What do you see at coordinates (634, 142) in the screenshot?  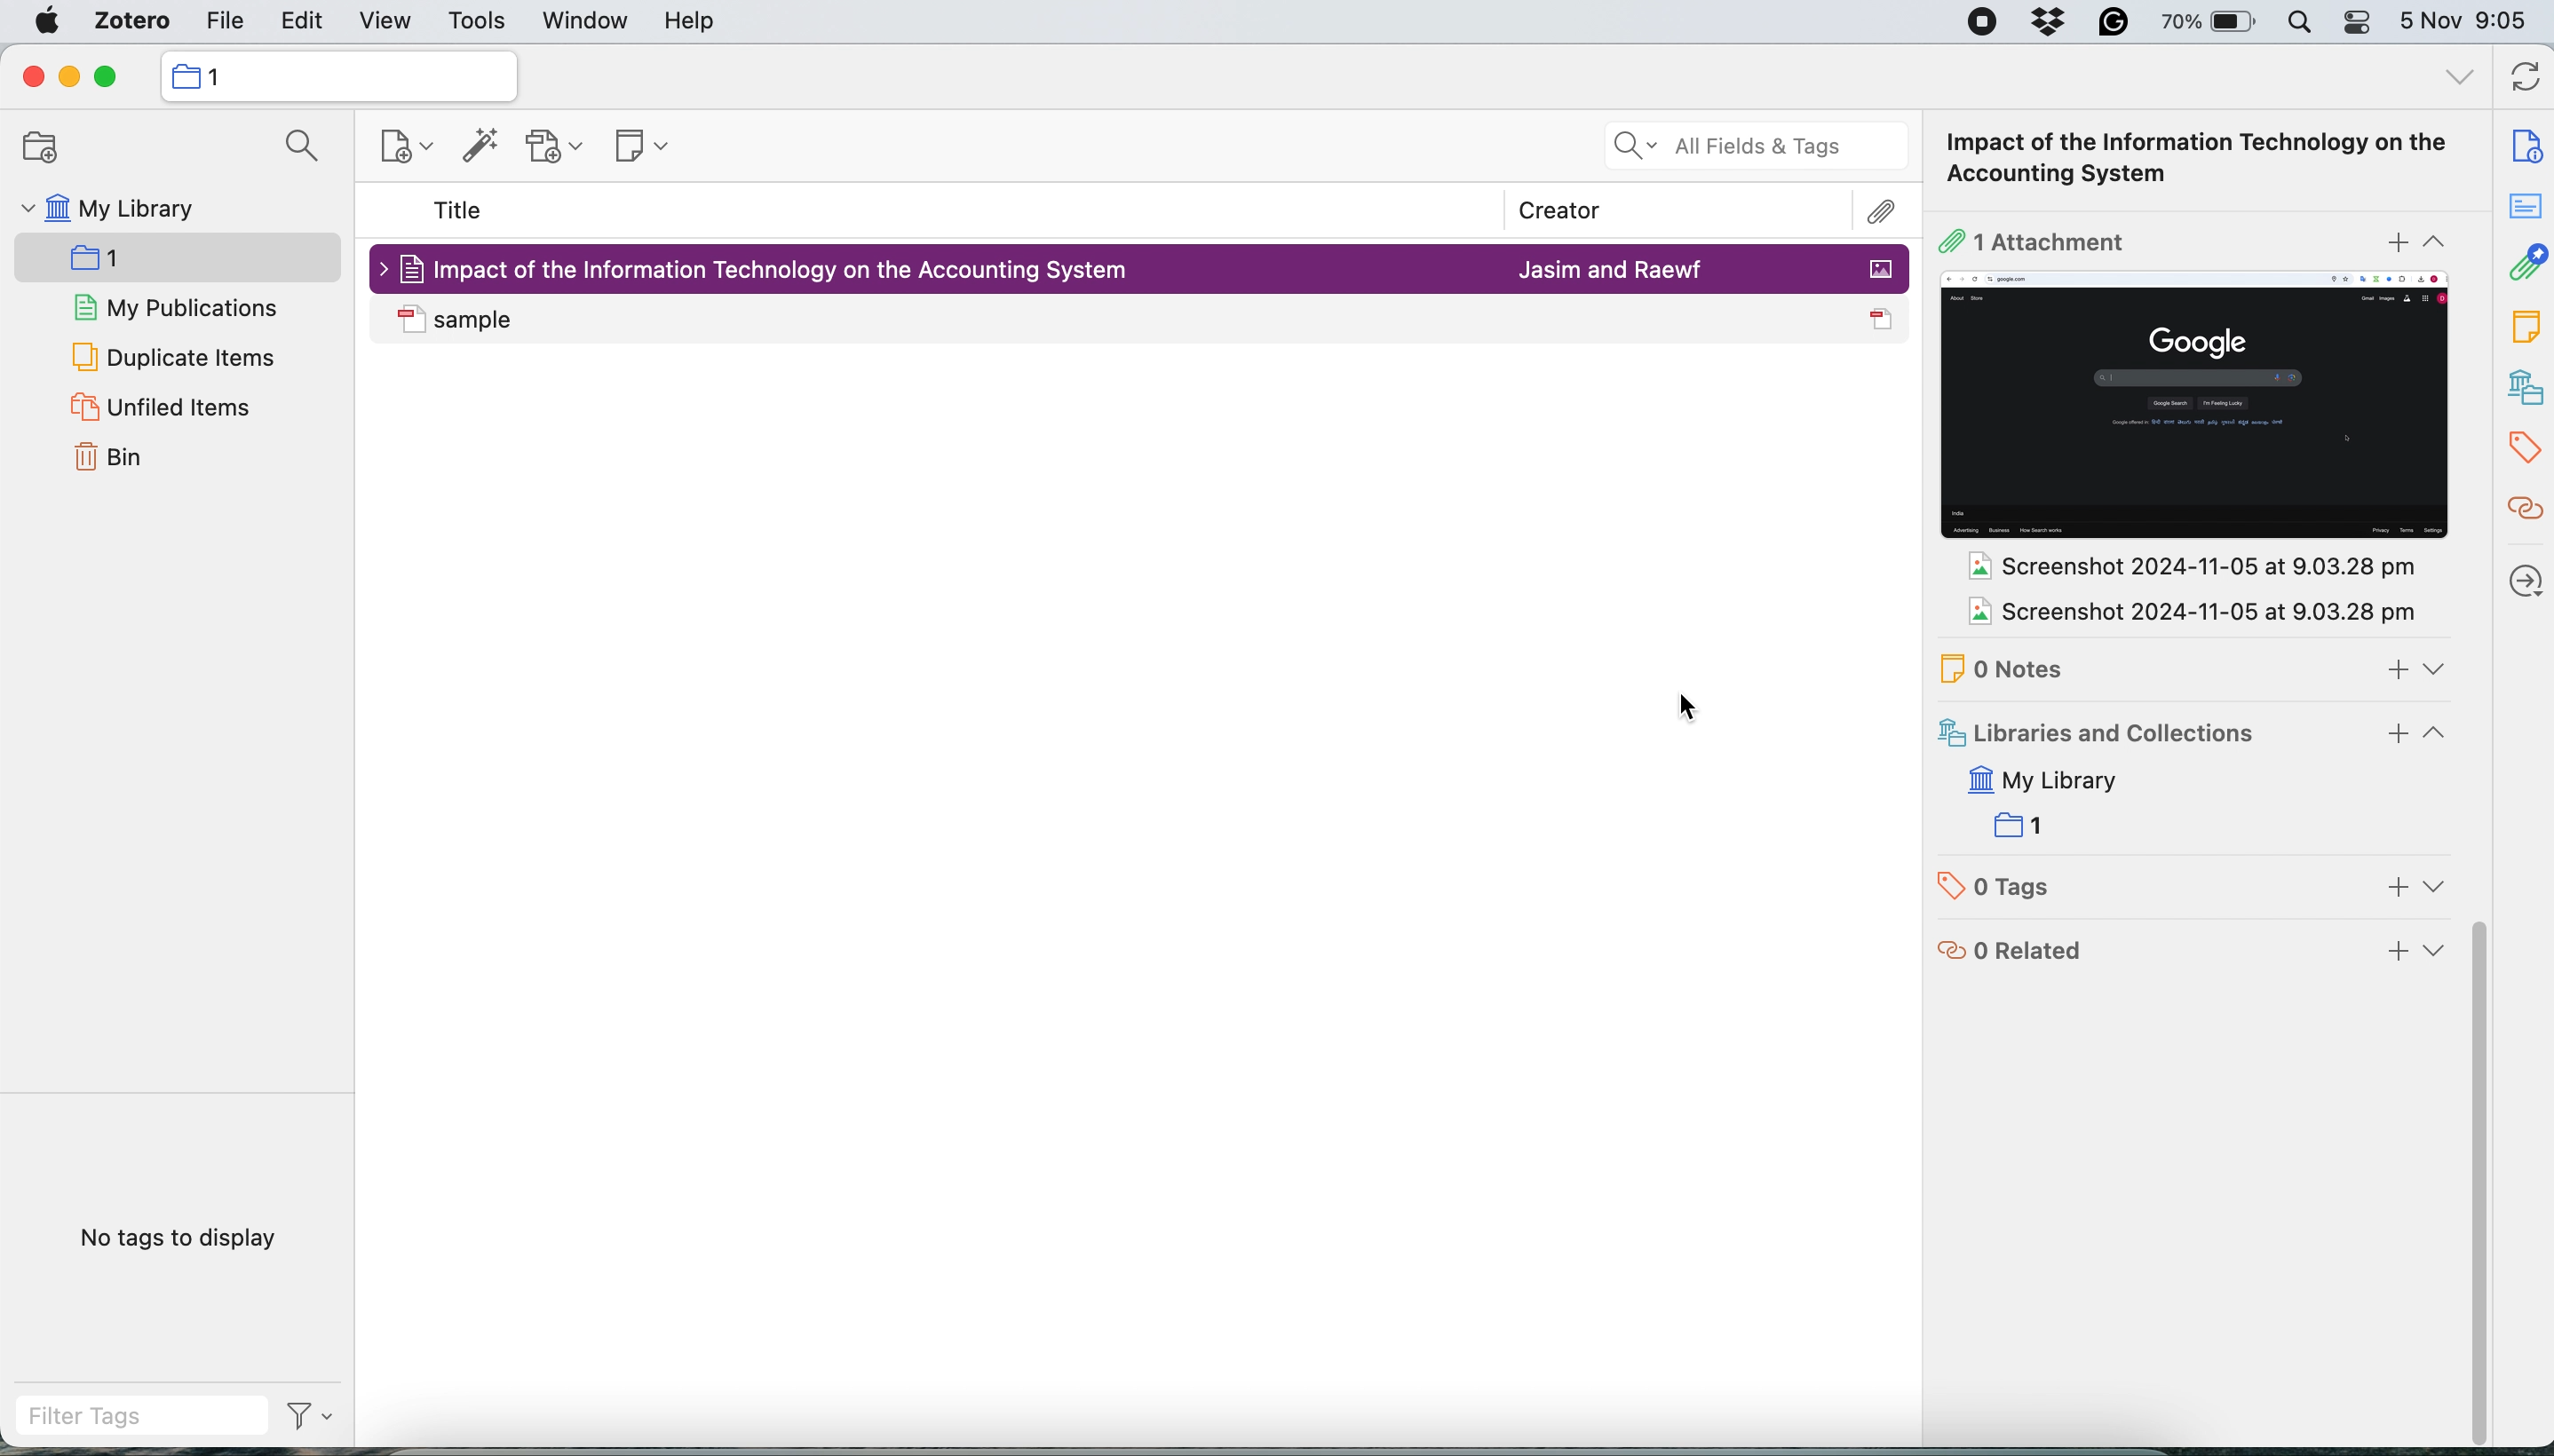 I see `new note` at bounding box center [634, 142].